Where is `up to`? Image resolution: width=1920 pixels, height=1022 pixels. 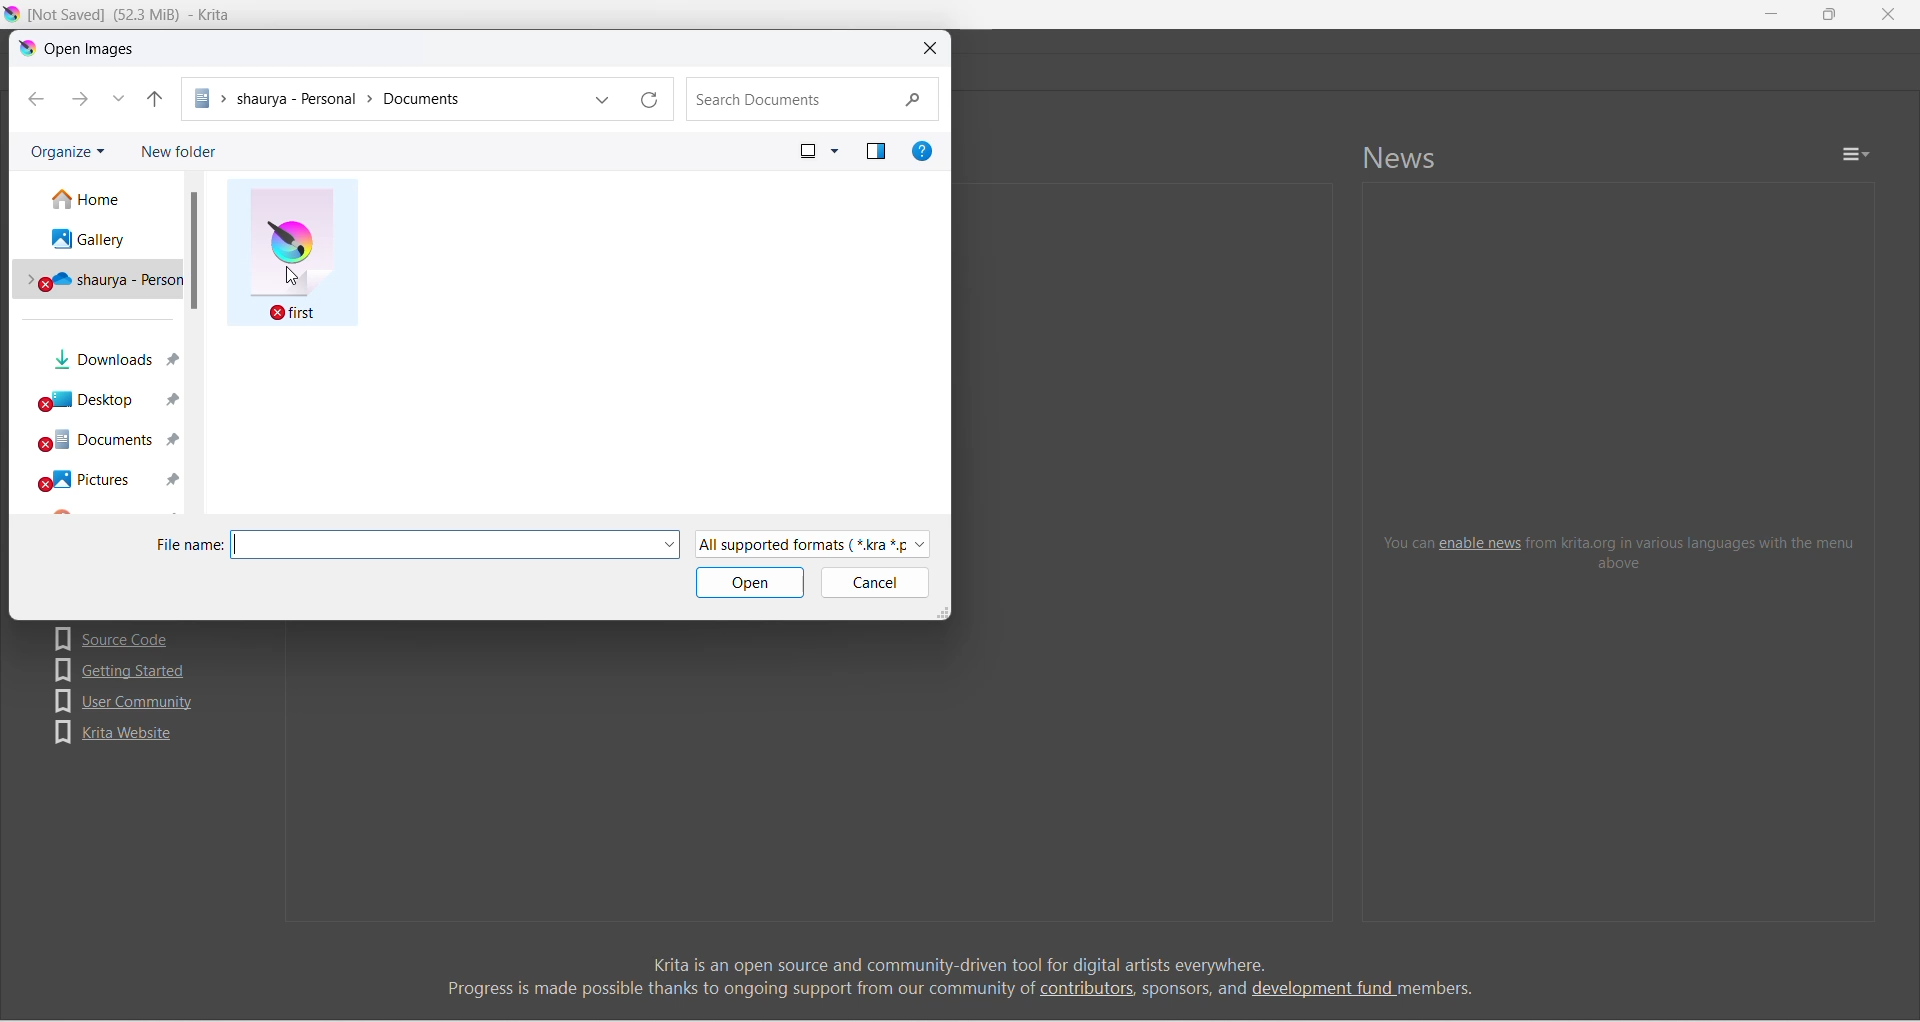 up to is located at coordinates (155, 99).